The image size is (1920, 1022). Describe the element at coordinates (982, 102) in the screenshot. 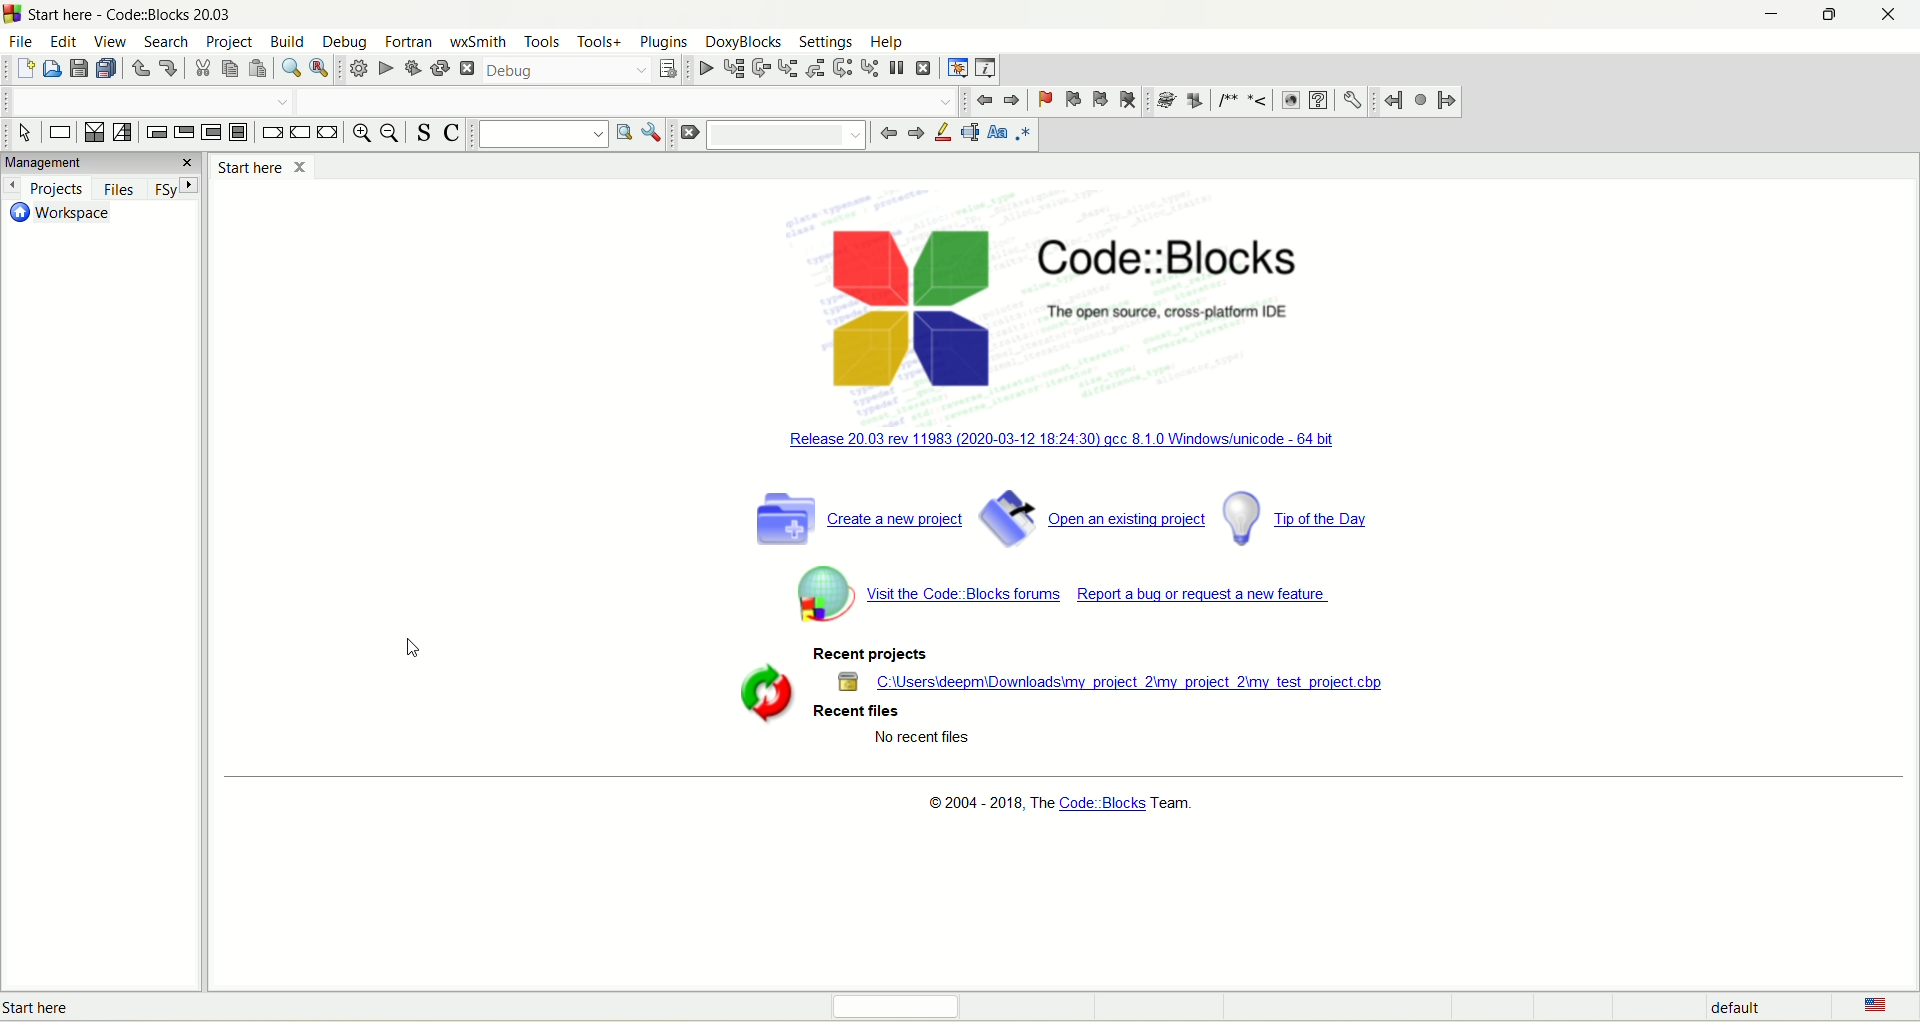

I see `jump back` at that location.